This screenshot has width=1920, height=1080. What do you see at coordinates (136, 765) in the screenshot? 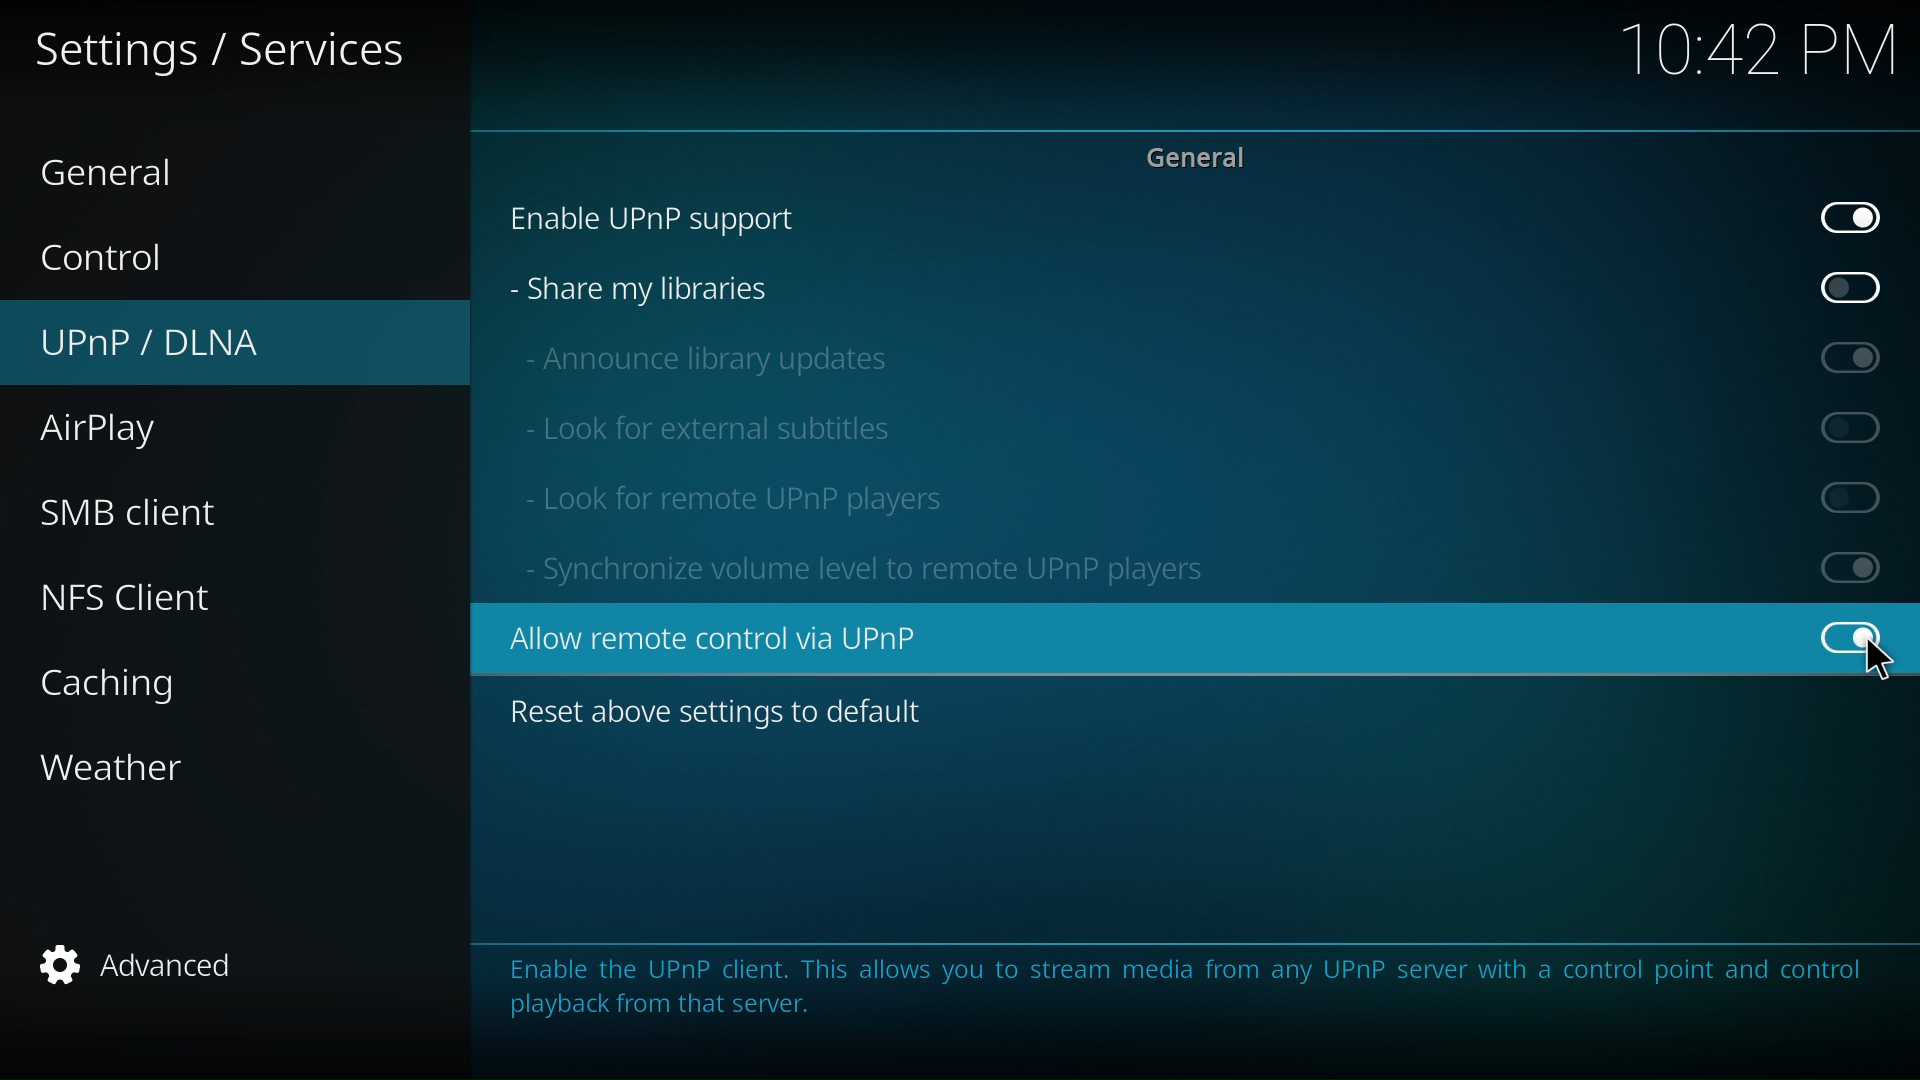
I see `weather` at bounding box center [136, 765].